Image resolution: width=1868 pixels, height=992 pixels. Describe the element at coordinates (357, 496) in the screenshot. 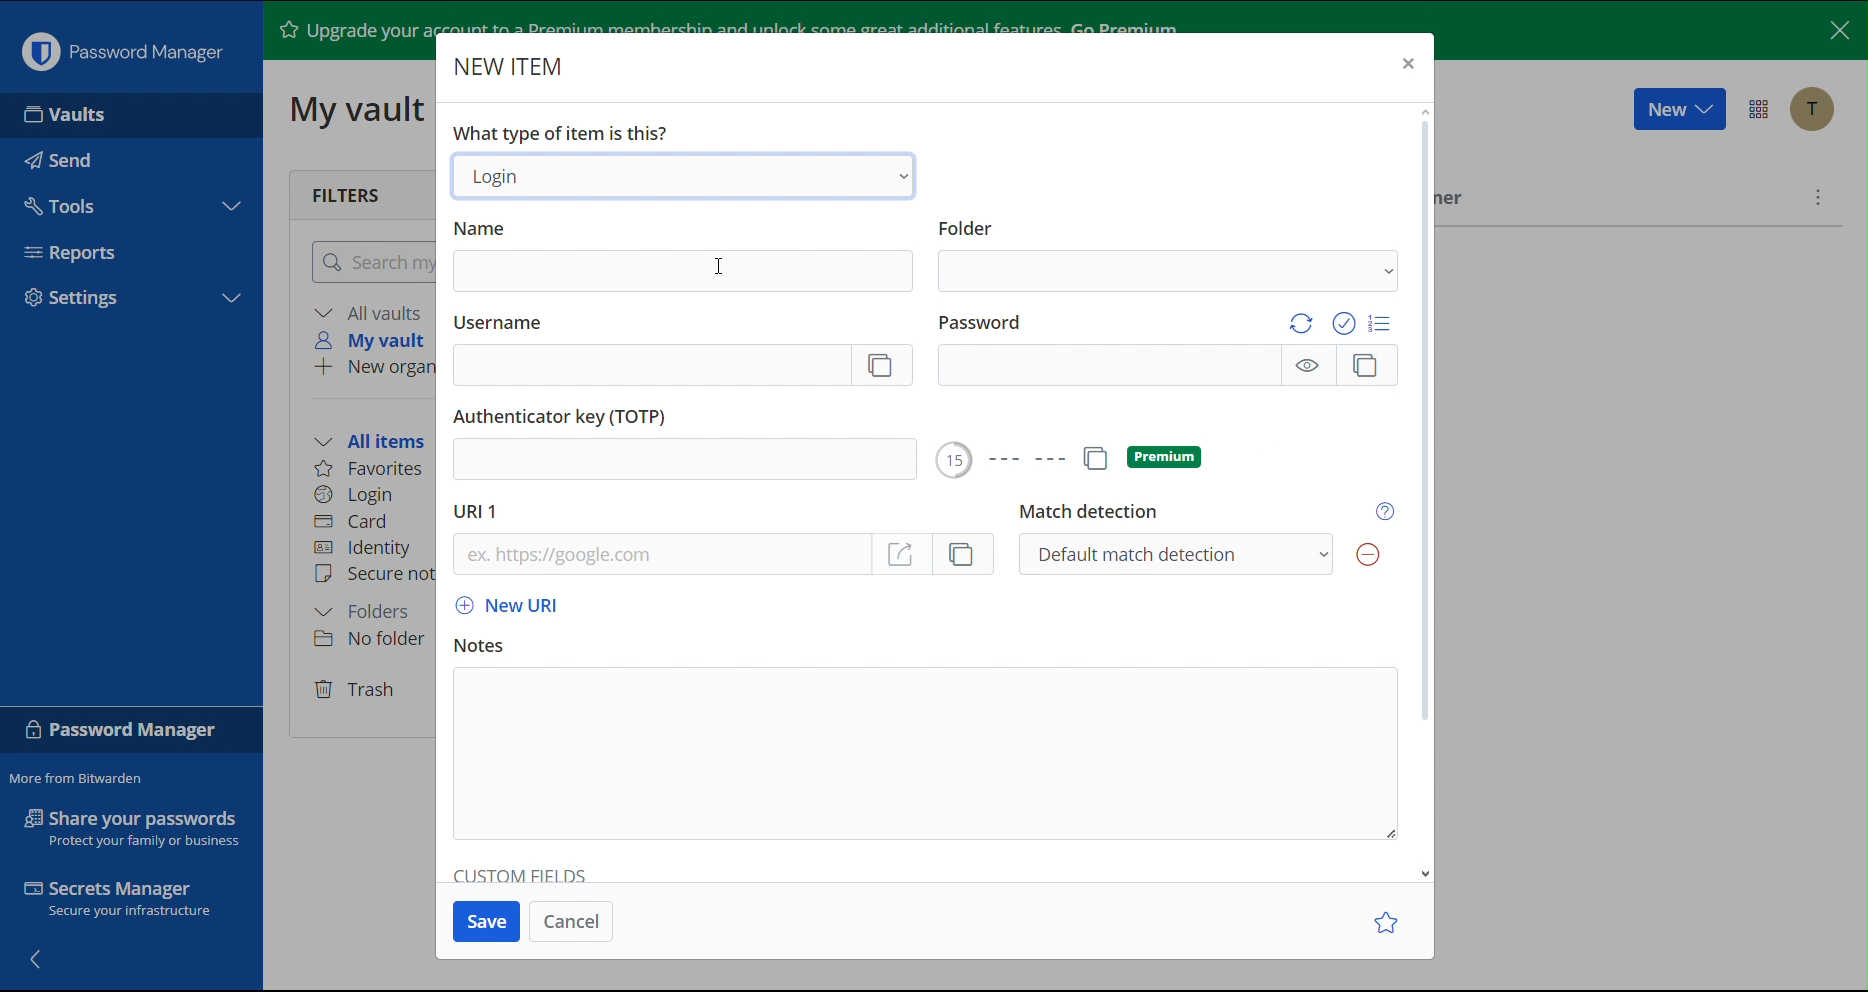

I see `Login` at that location.